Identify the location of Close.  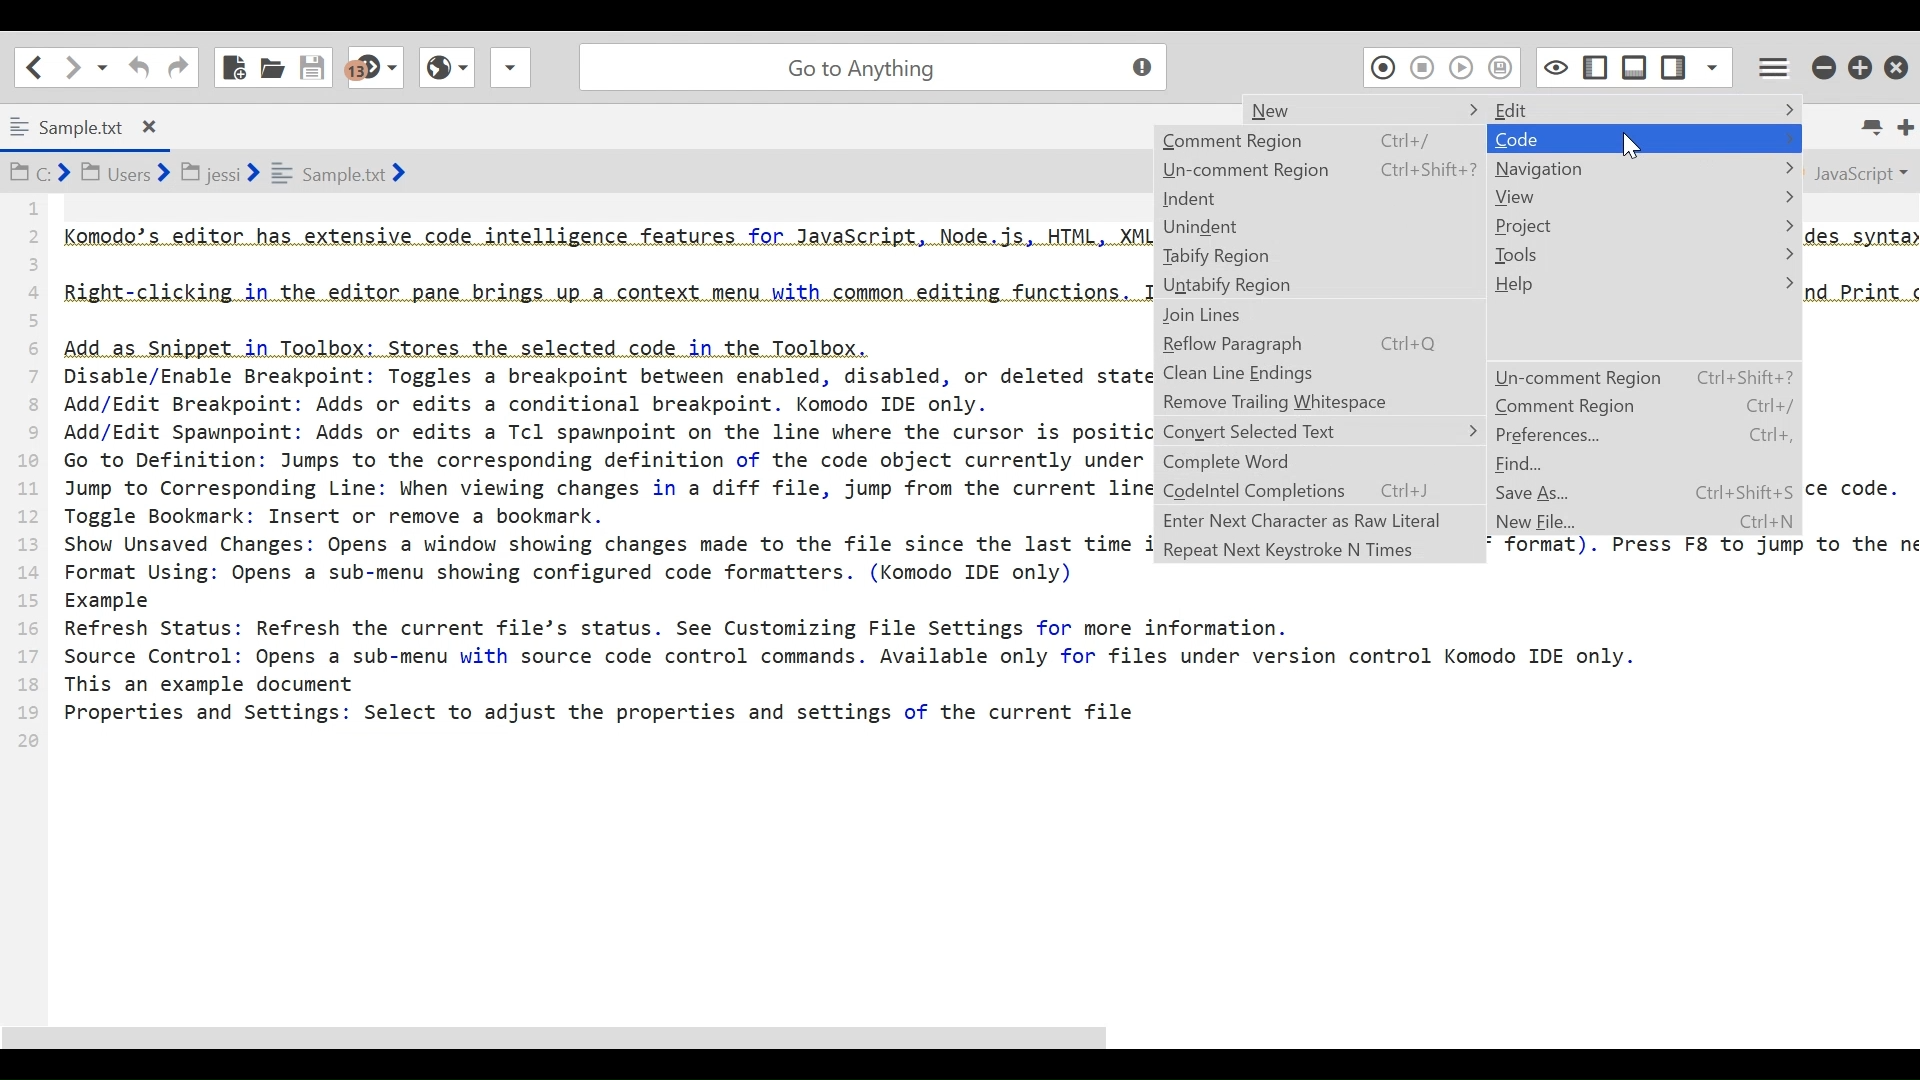
(1899, 62).